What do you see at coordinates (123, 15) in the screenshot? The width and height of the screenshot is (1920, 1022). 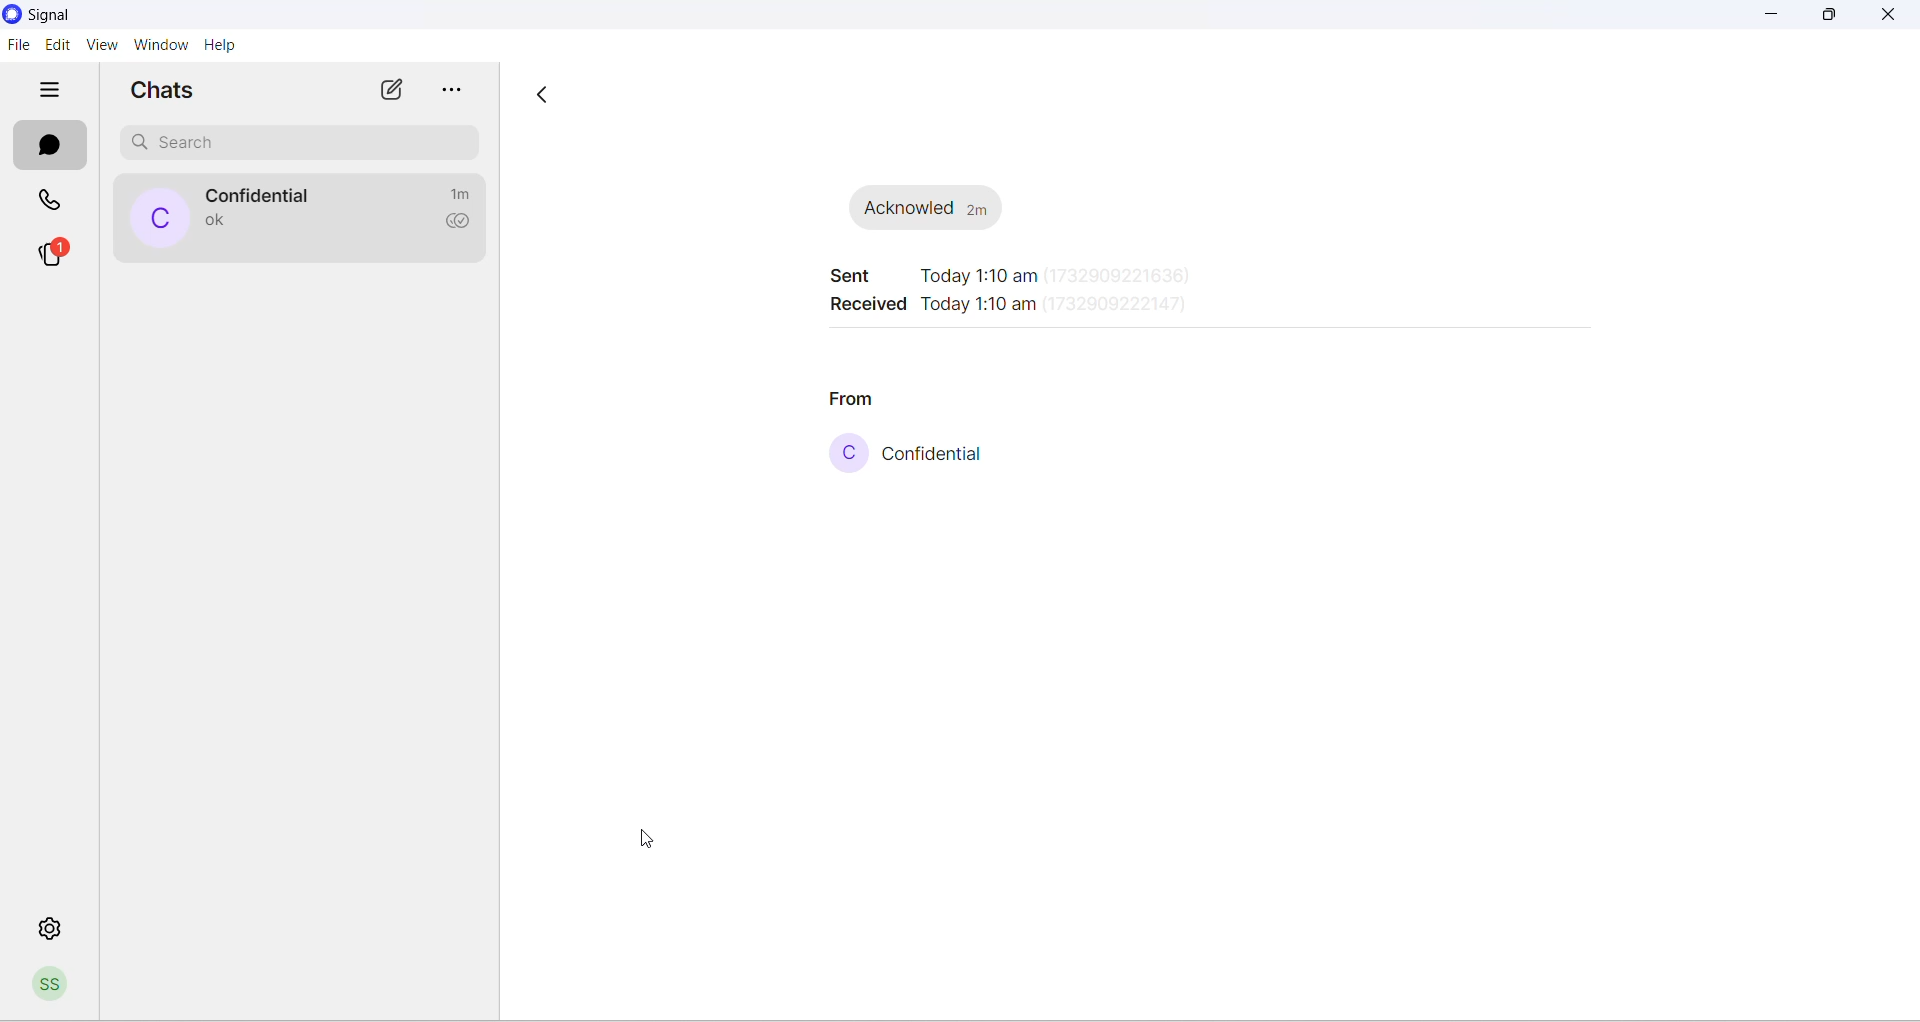 I see `application name and logo` at bounding box center [123, 15].